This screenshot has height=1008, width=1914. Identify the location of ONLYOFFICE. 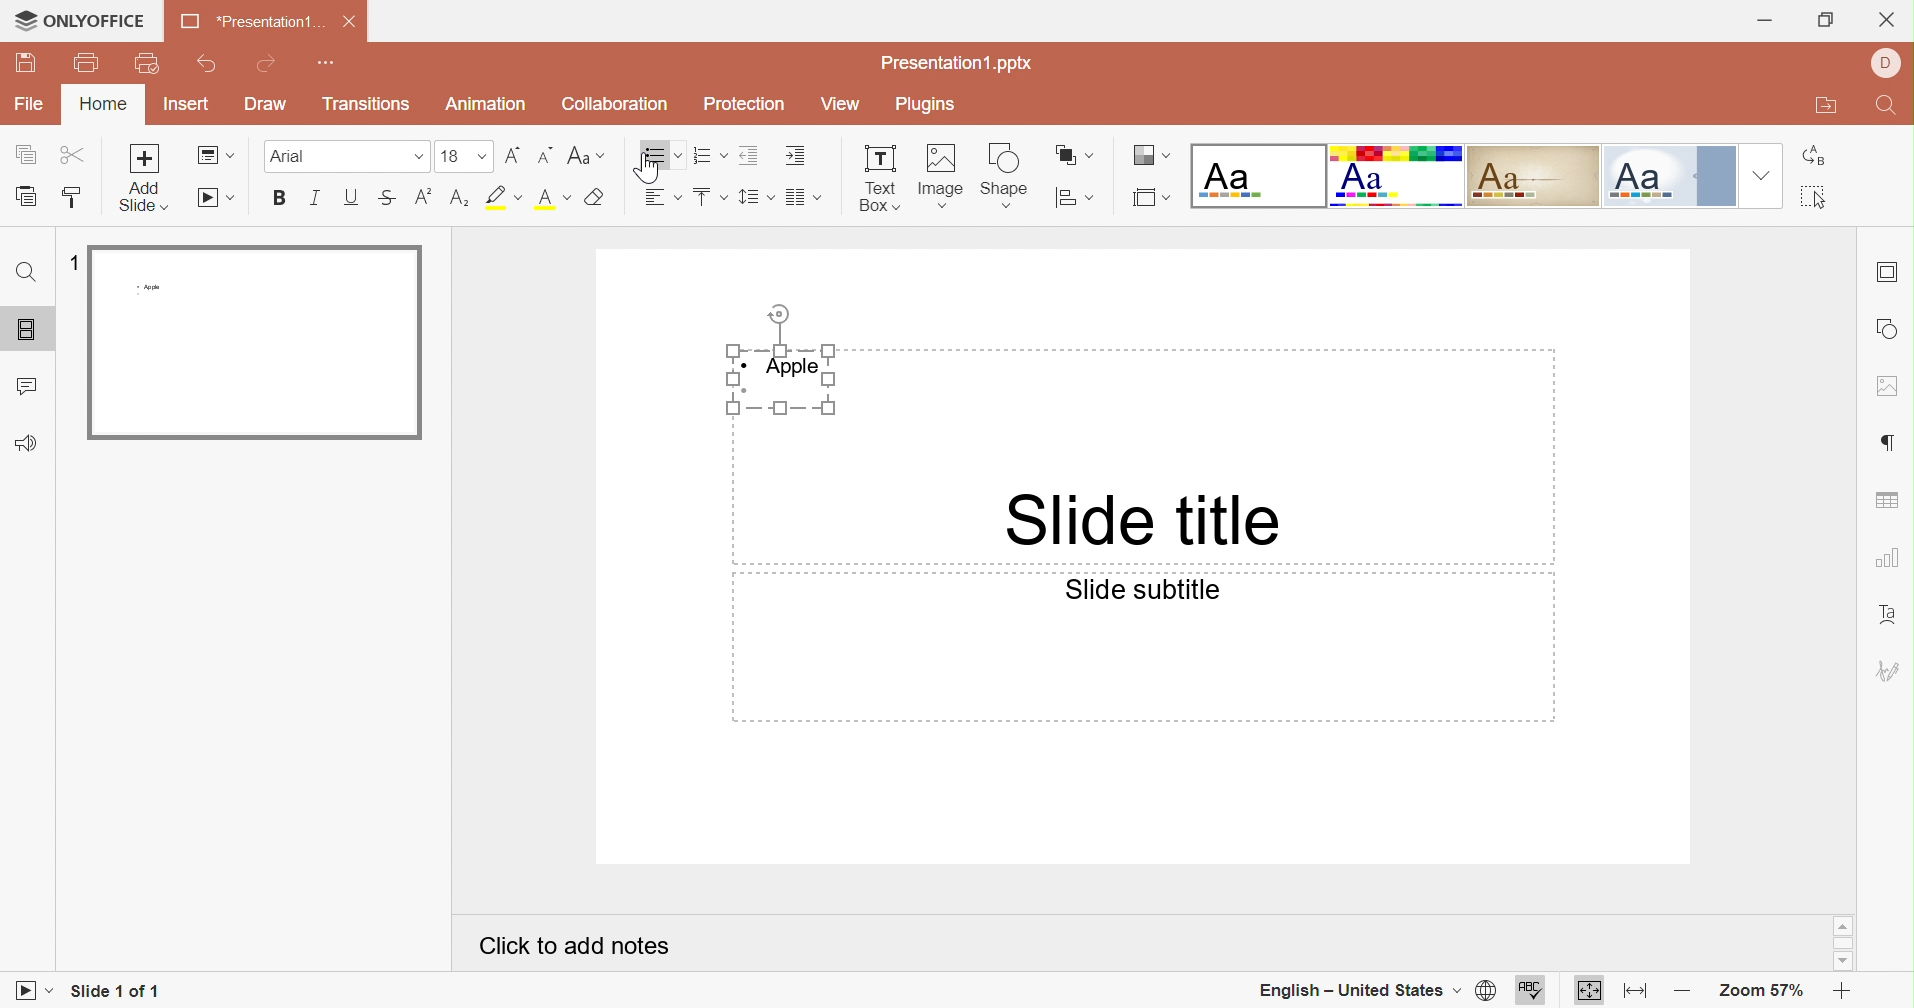
(94, 22).